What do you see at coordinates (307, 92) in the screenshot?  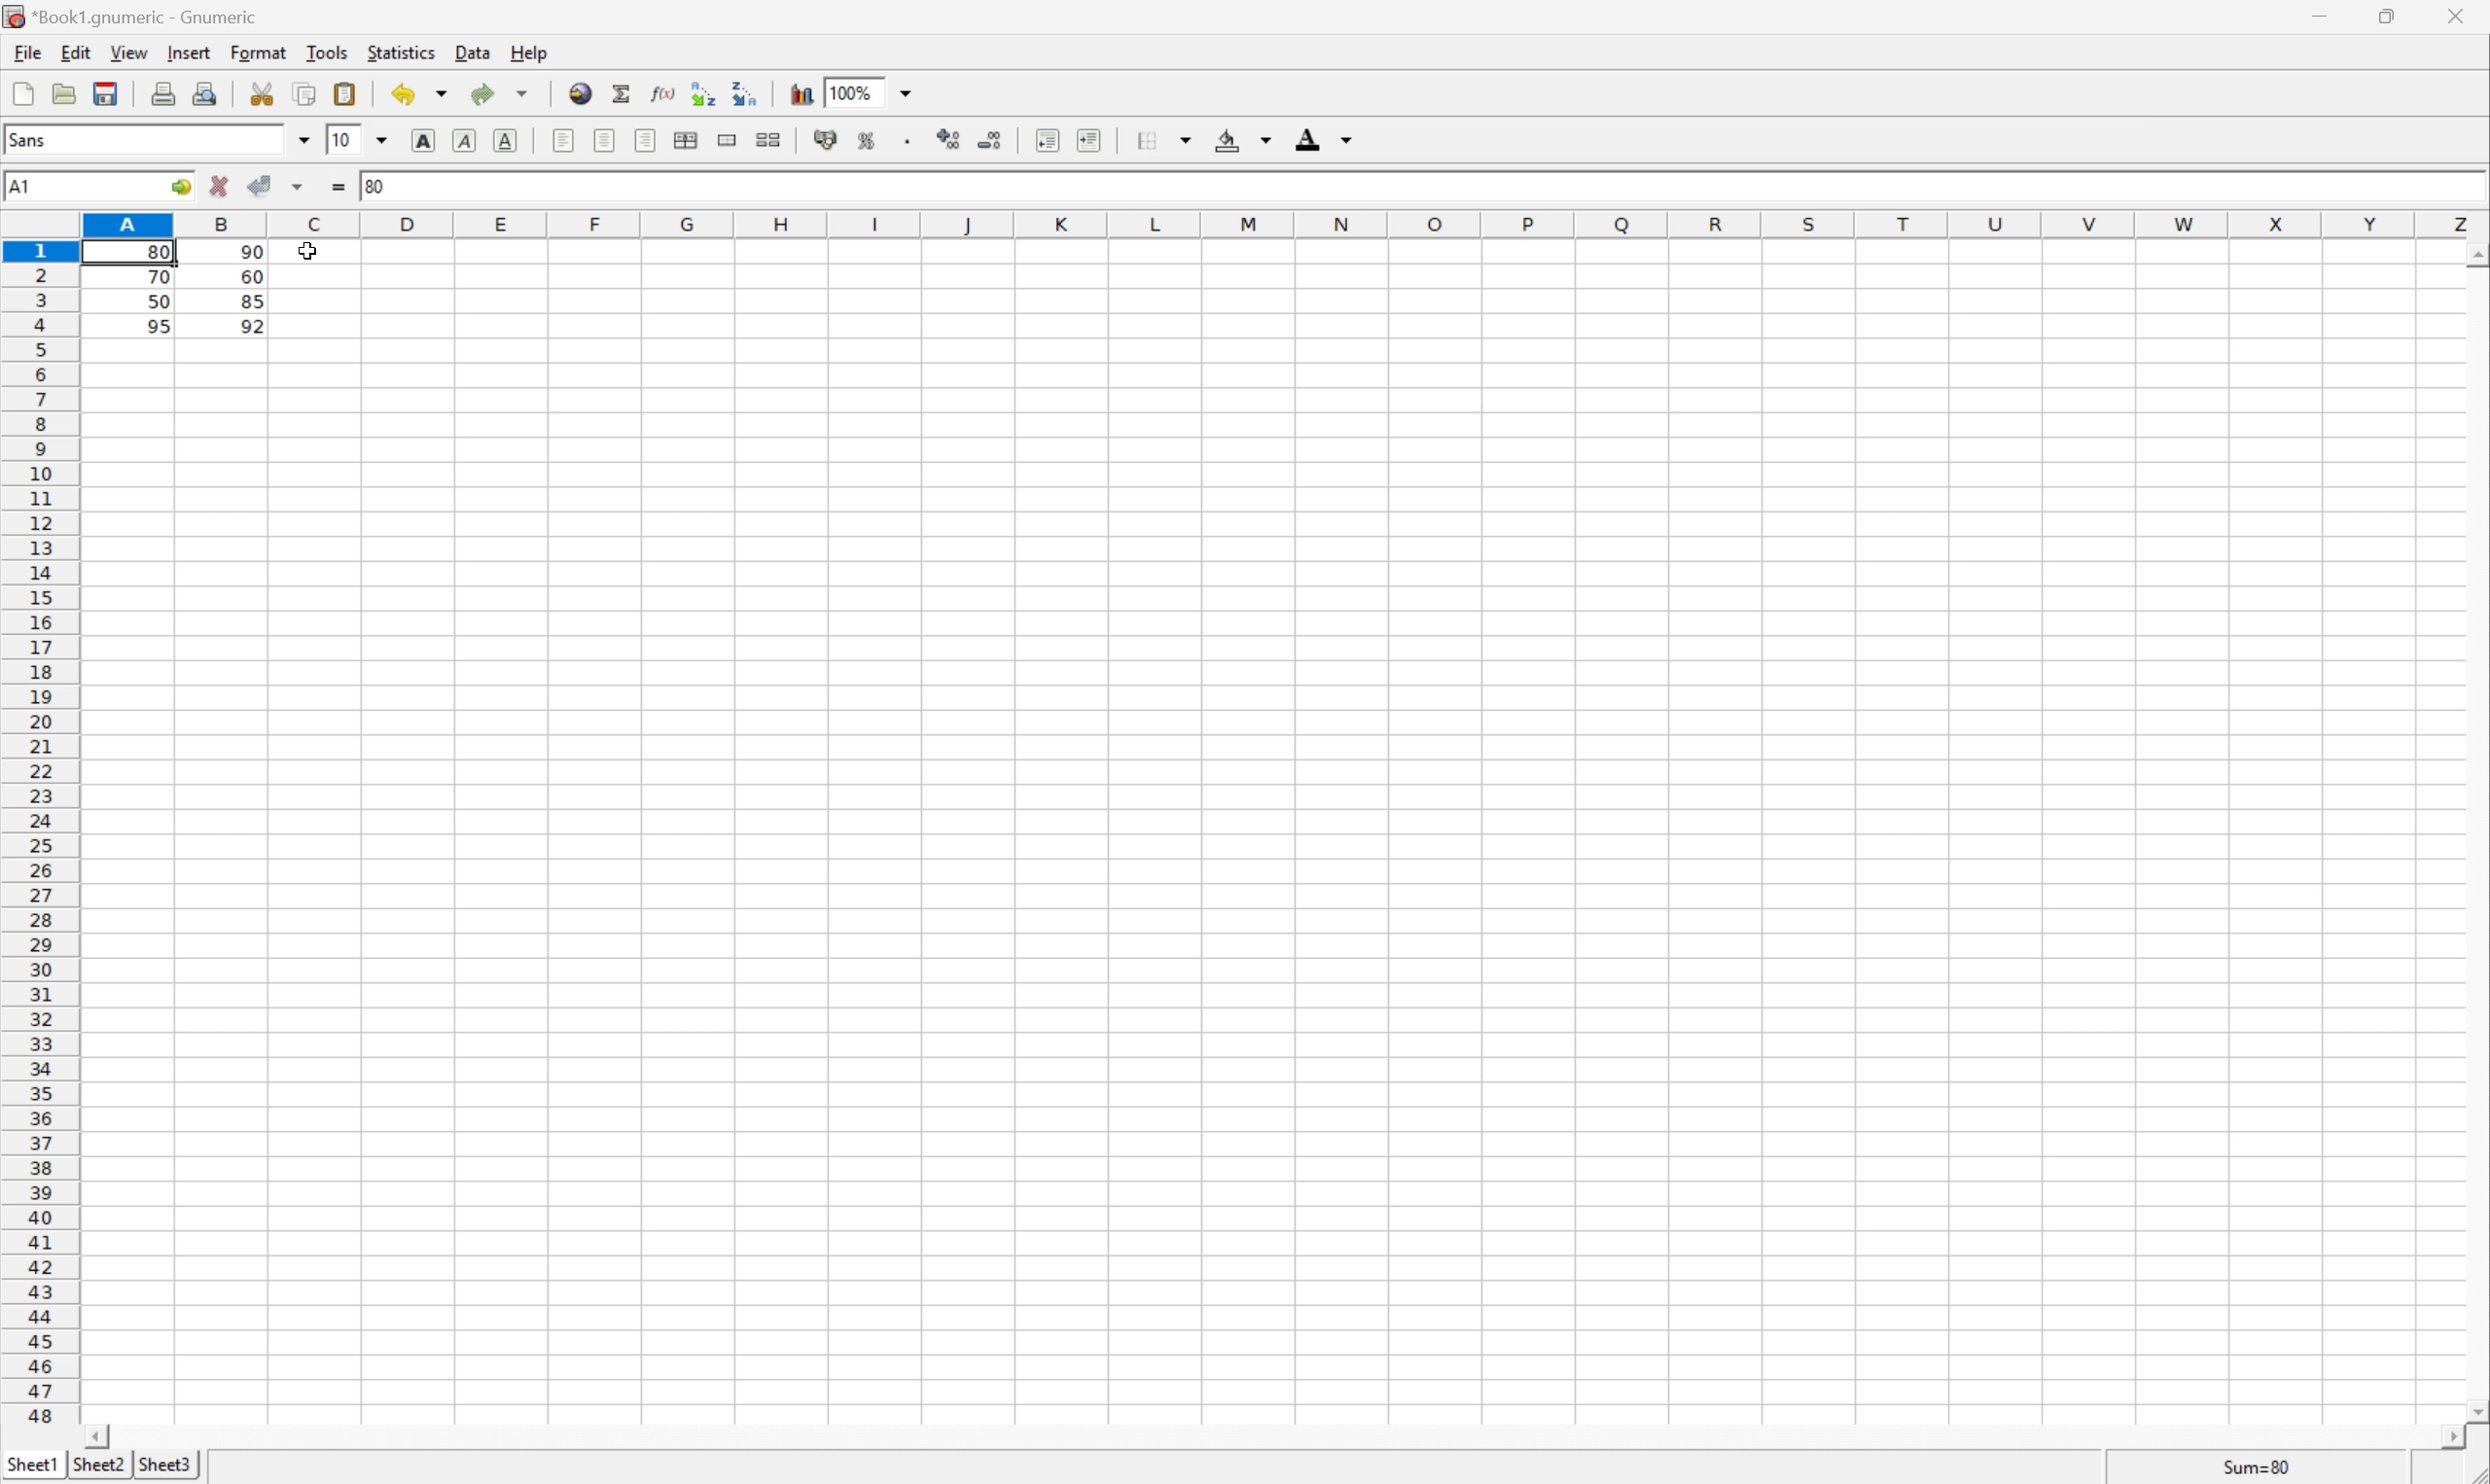 I see `Copy the selection` at bounding box center [307, 92].